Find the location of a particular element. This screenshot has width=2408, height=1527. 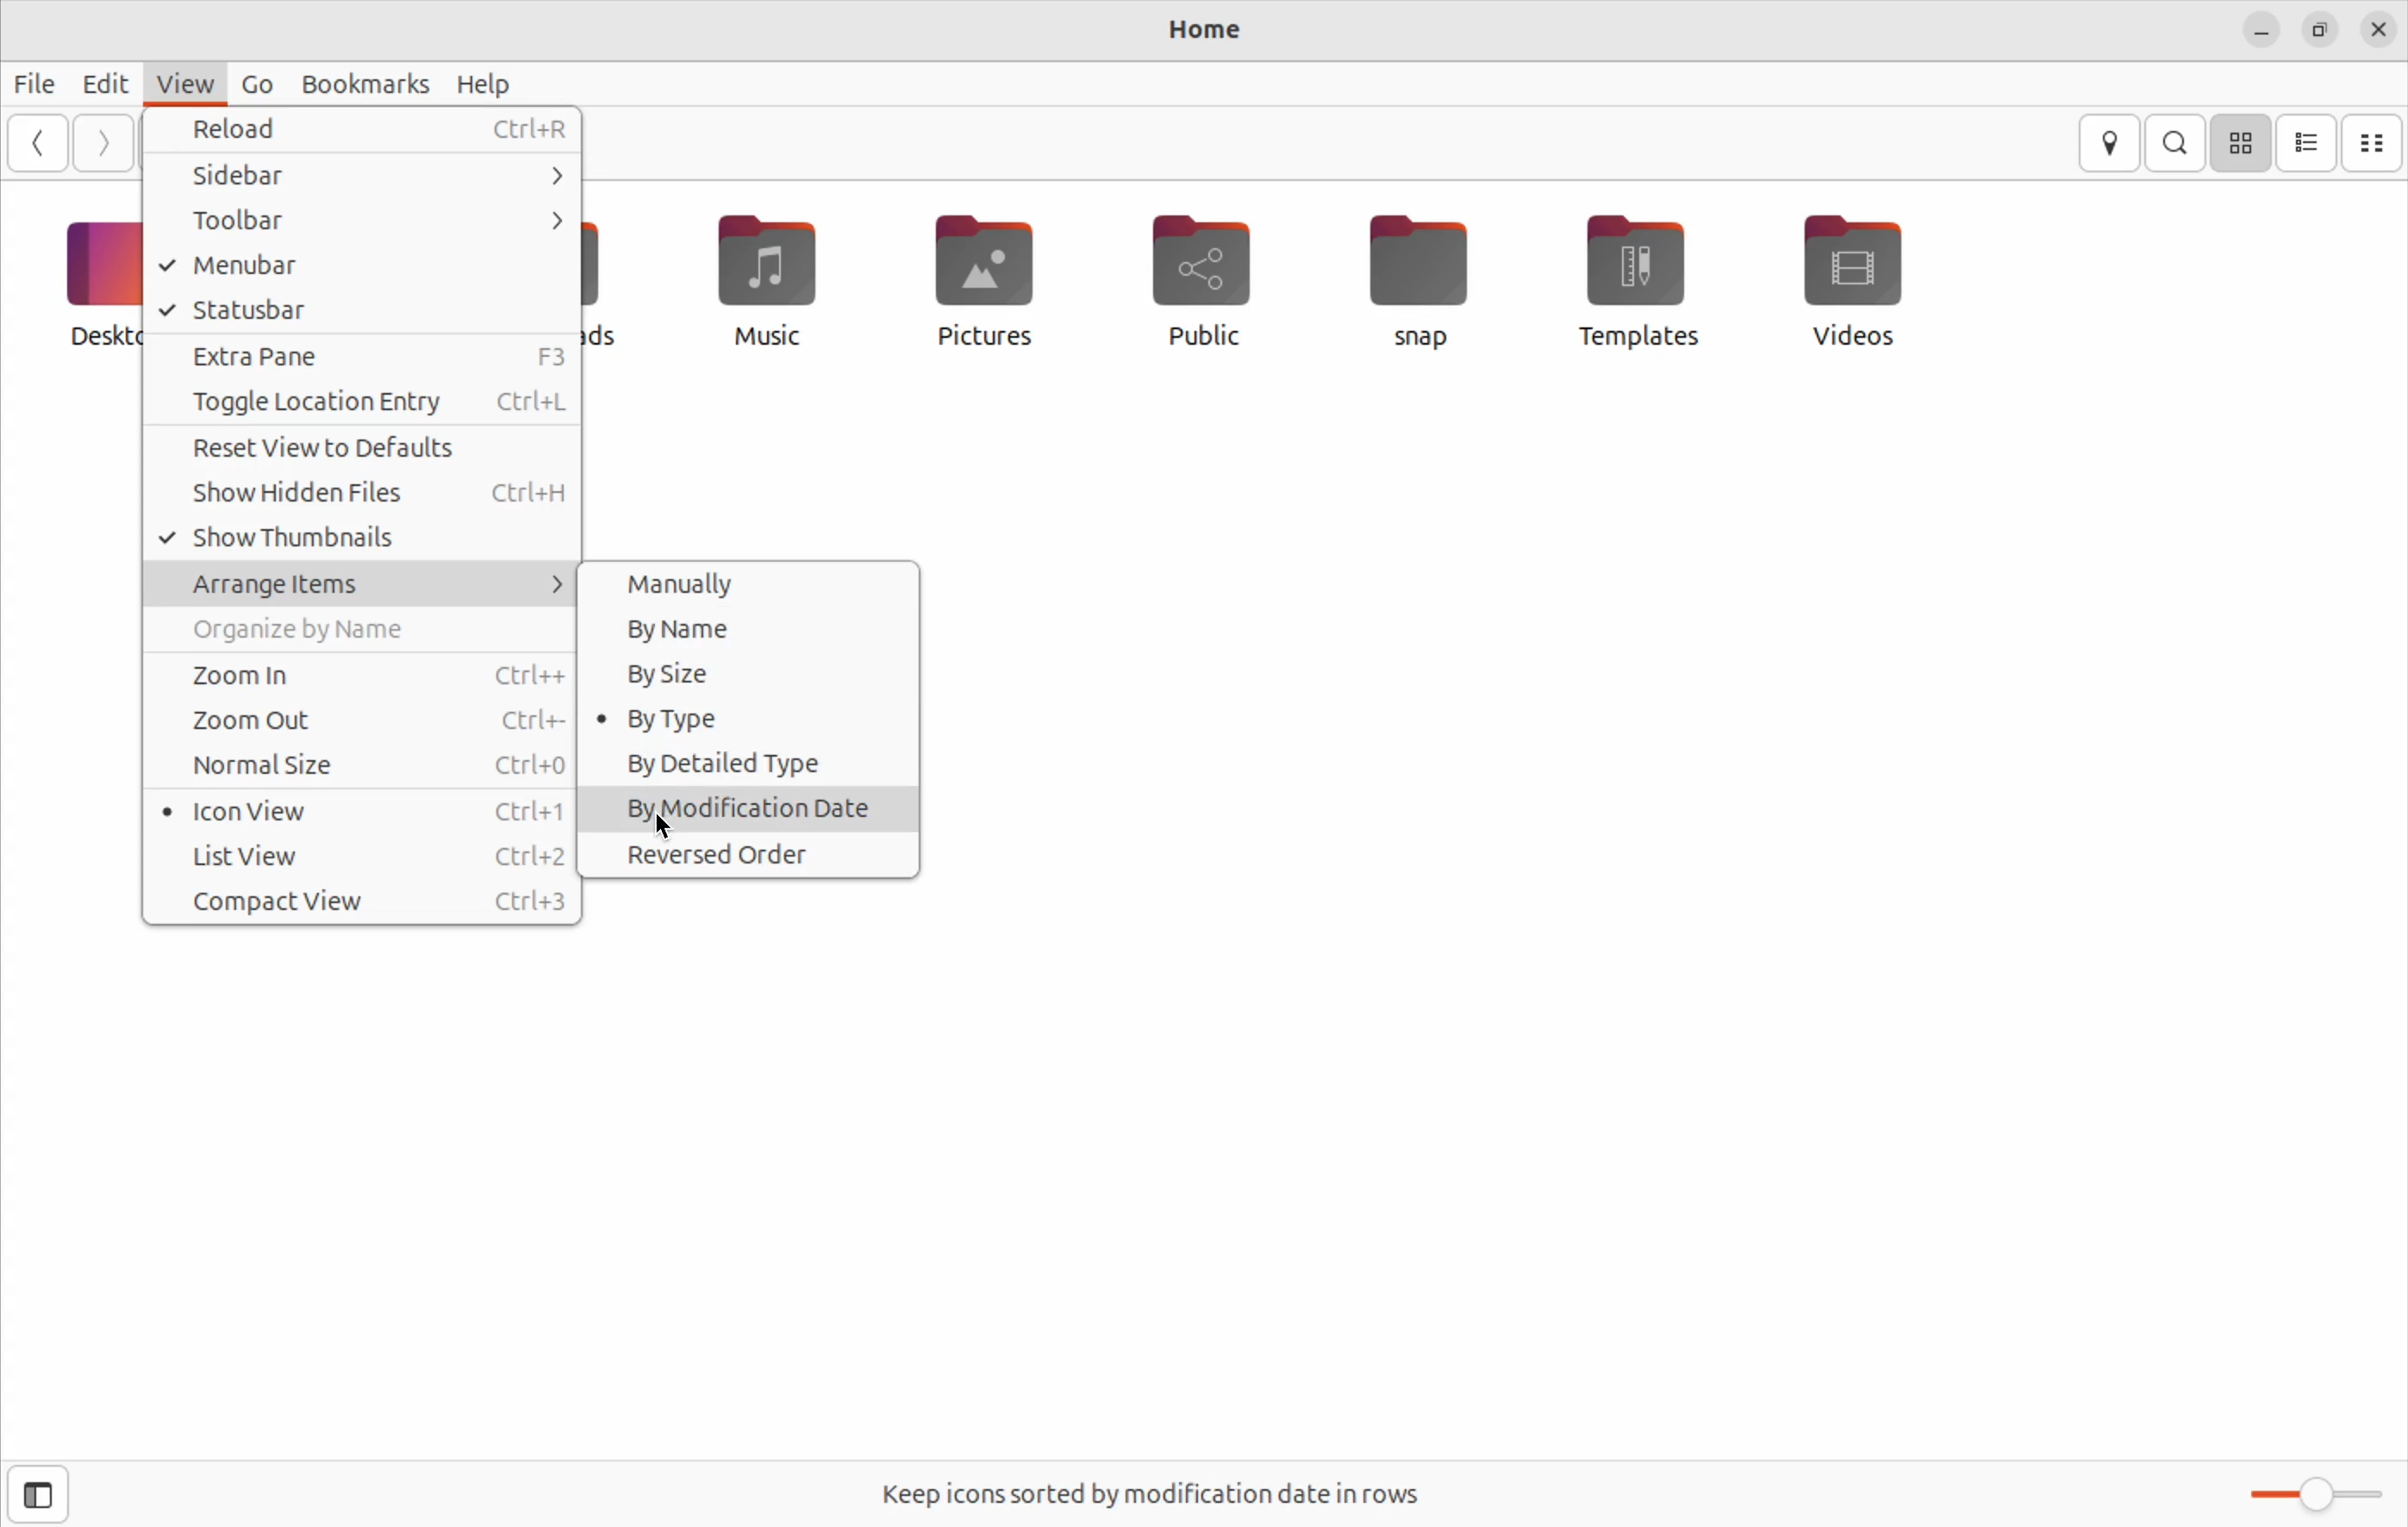

by size is located at coordinates (750, 674).